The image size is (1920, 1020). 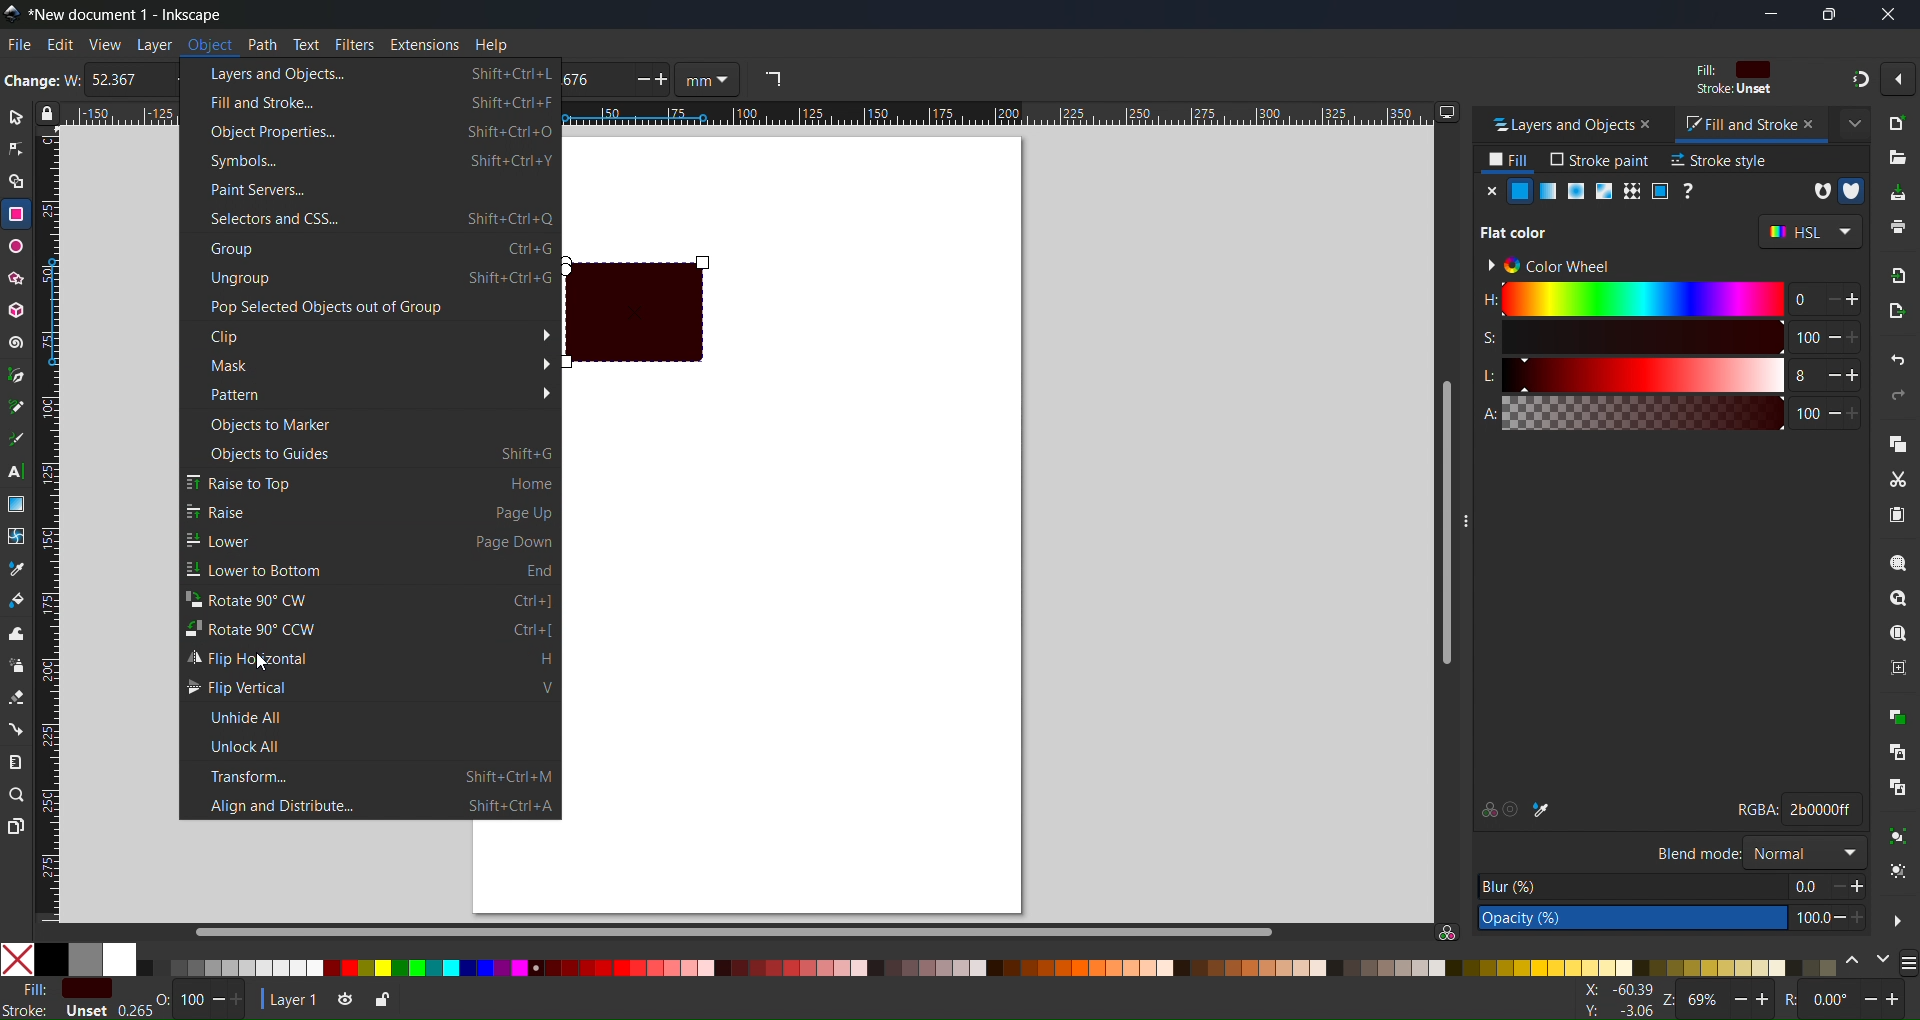 I want to click on Group, so click(x=1896, y=838).